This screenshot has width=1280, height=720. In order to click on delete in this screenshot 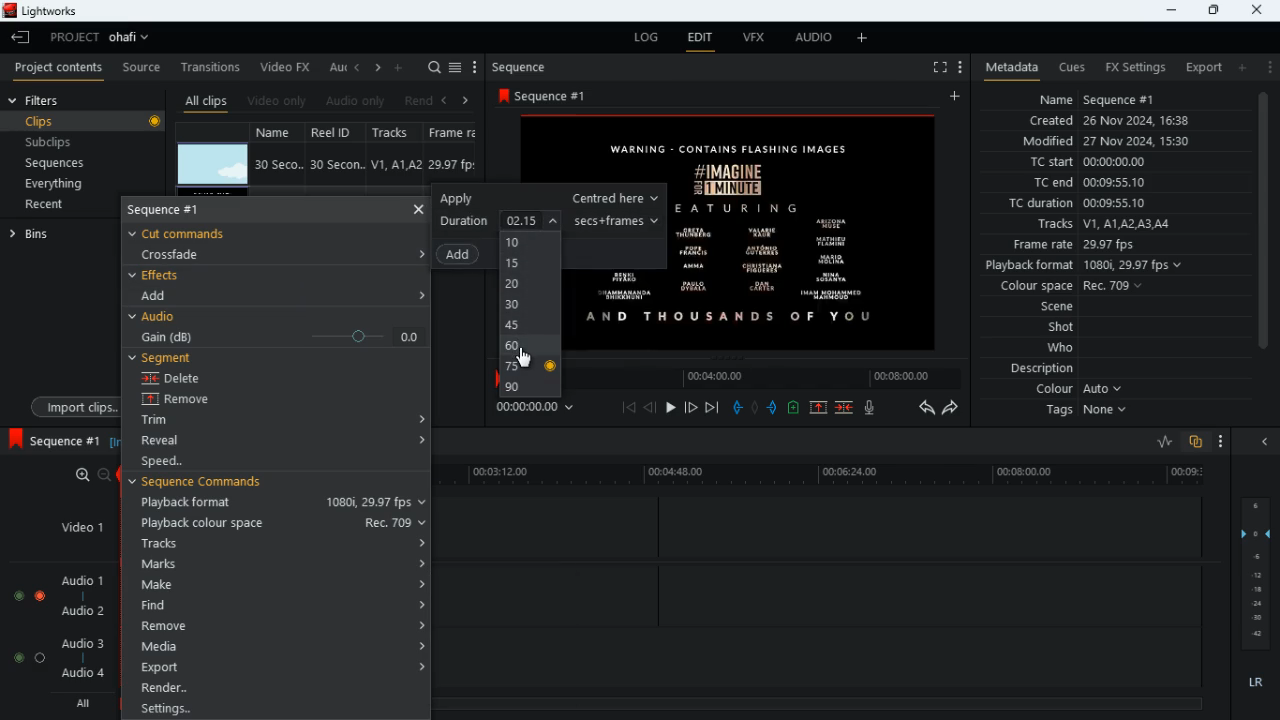, I will do `click(188, 378)`.